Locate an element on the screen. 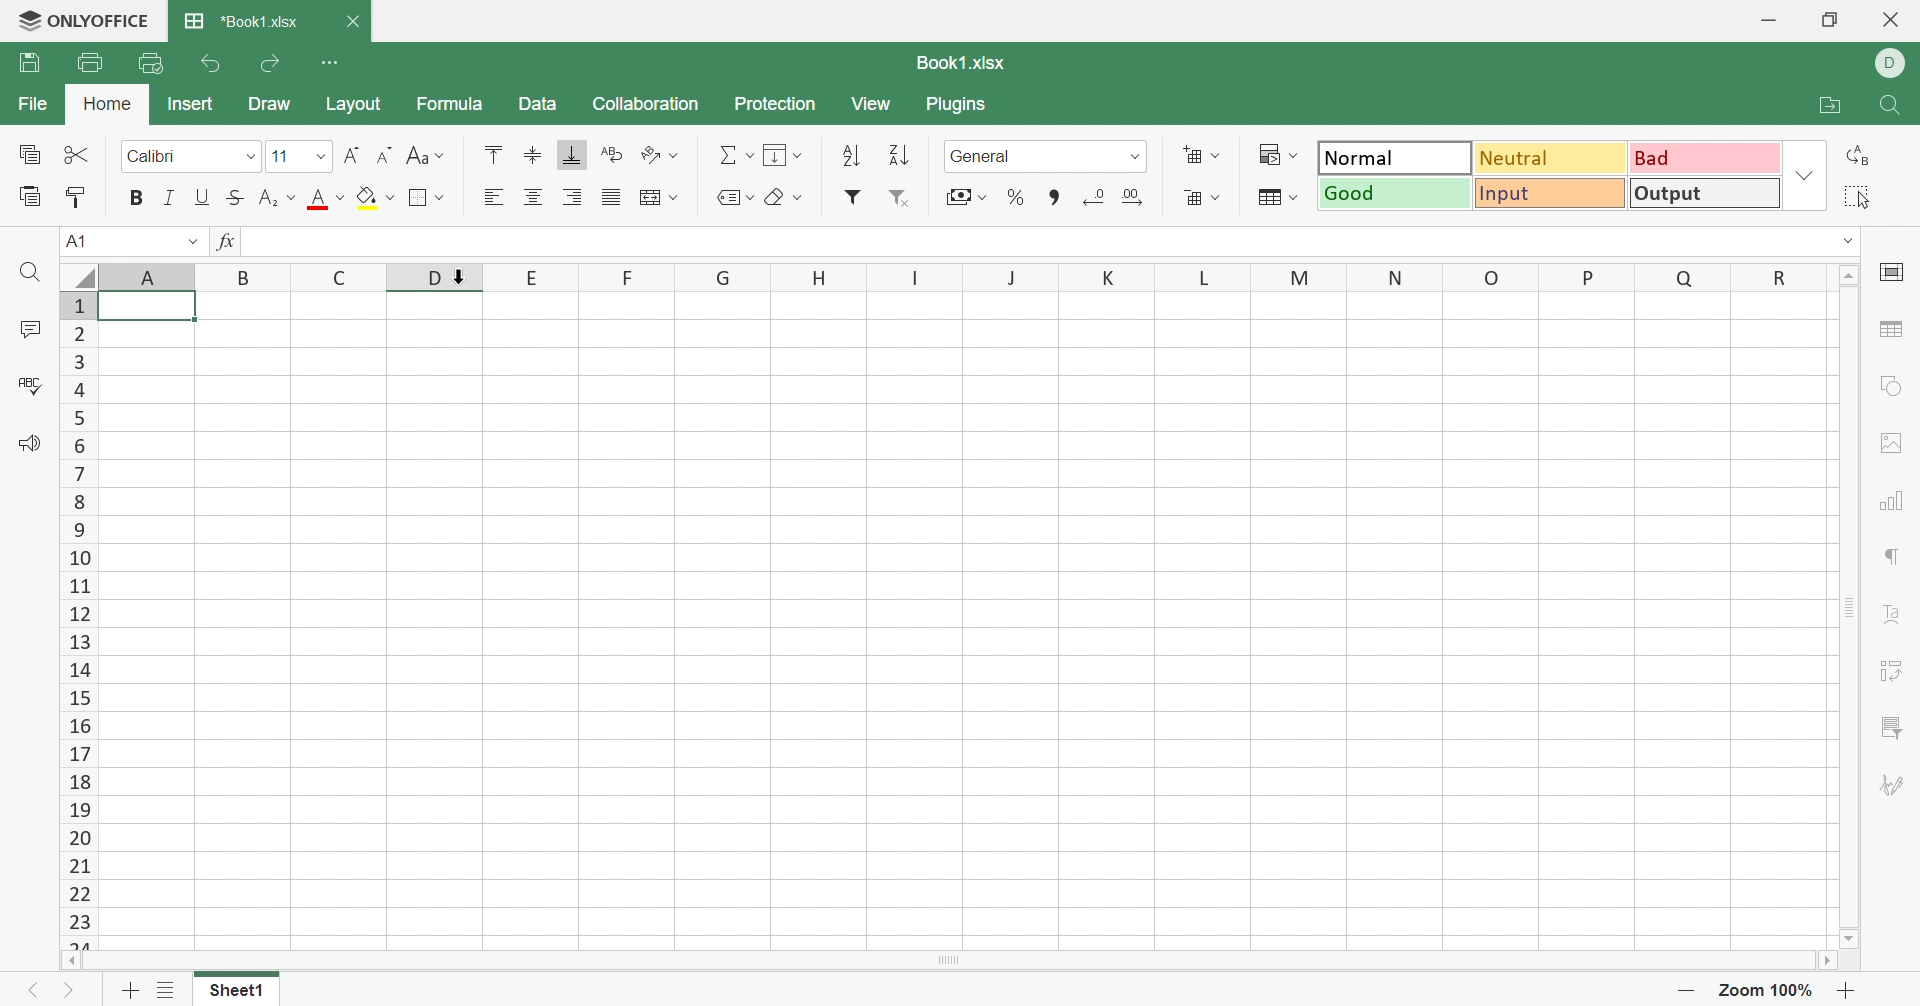 This screenshot has width=1920, height=1006. Insert filter is located at coordinates (853, 196).